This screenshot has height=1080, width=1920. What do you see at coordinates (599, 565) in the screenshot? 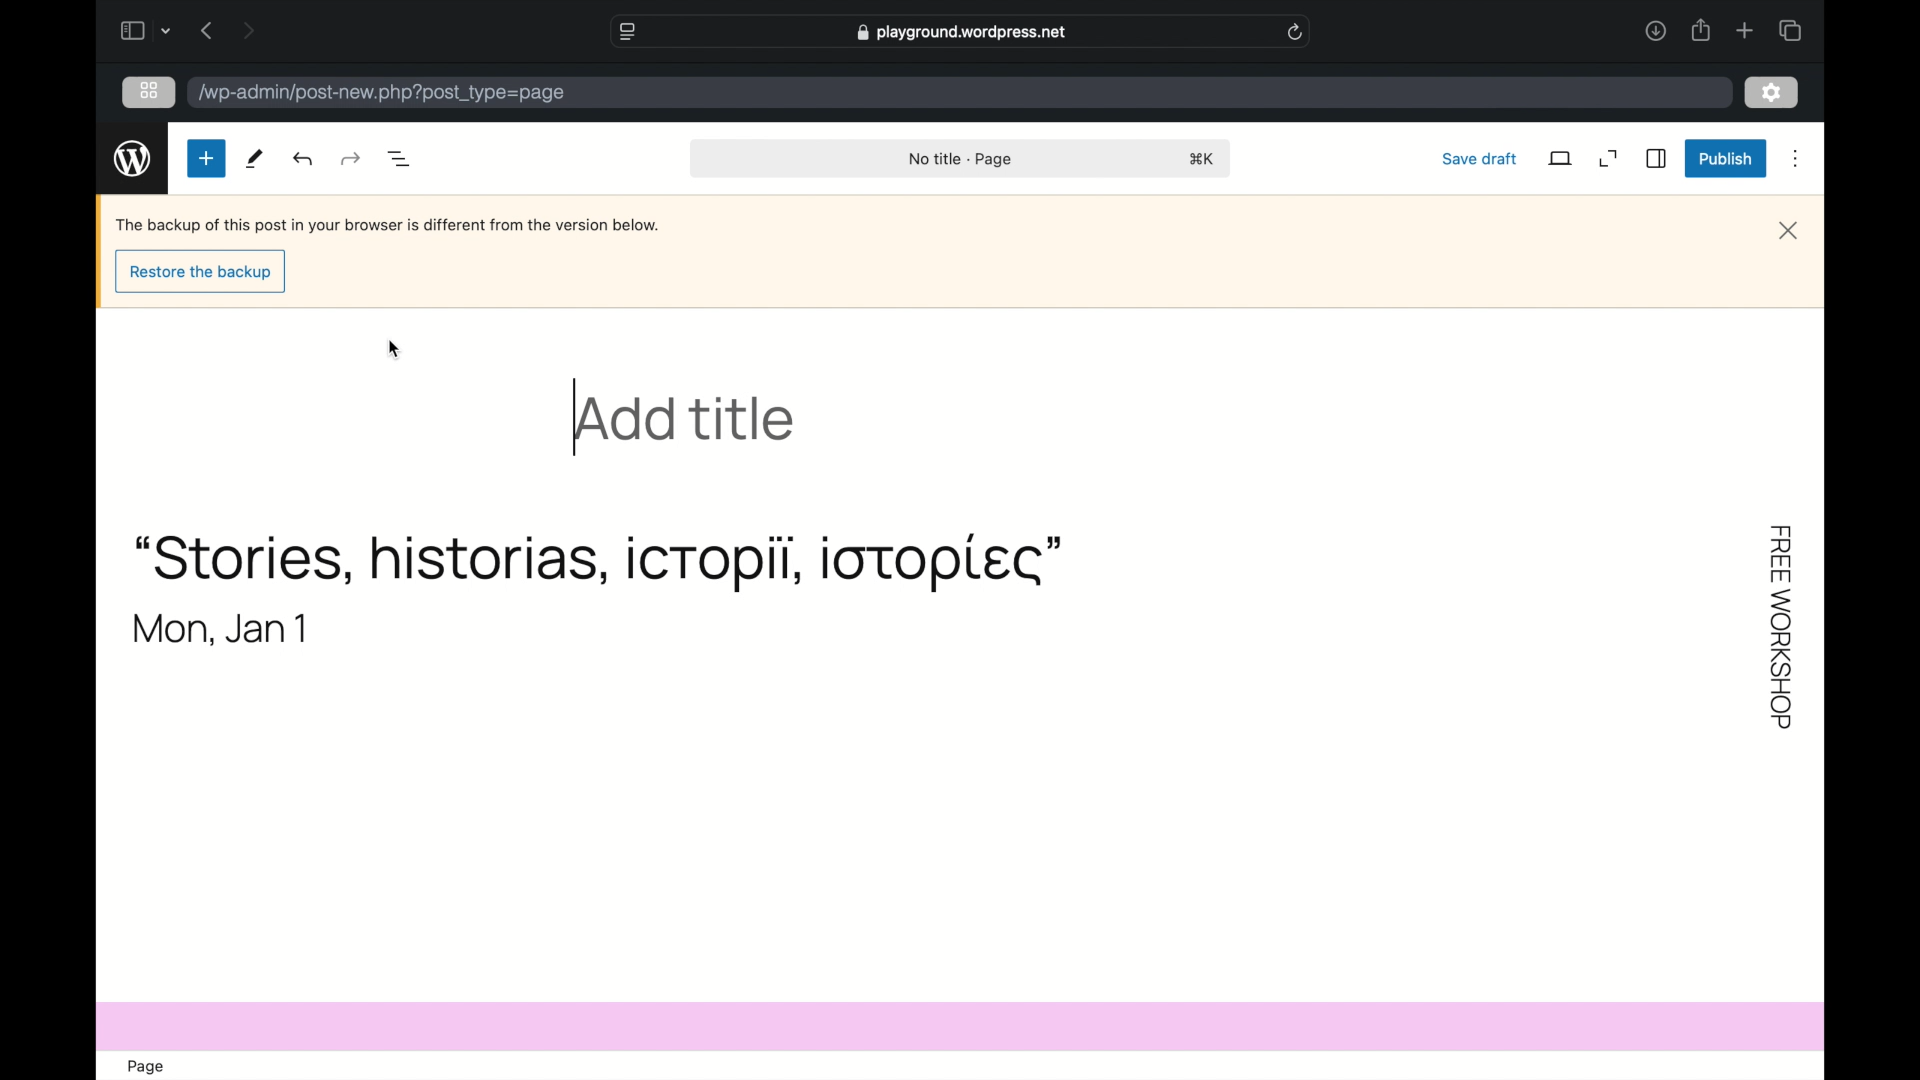
I see `template content` at bounding box center [599, 565].